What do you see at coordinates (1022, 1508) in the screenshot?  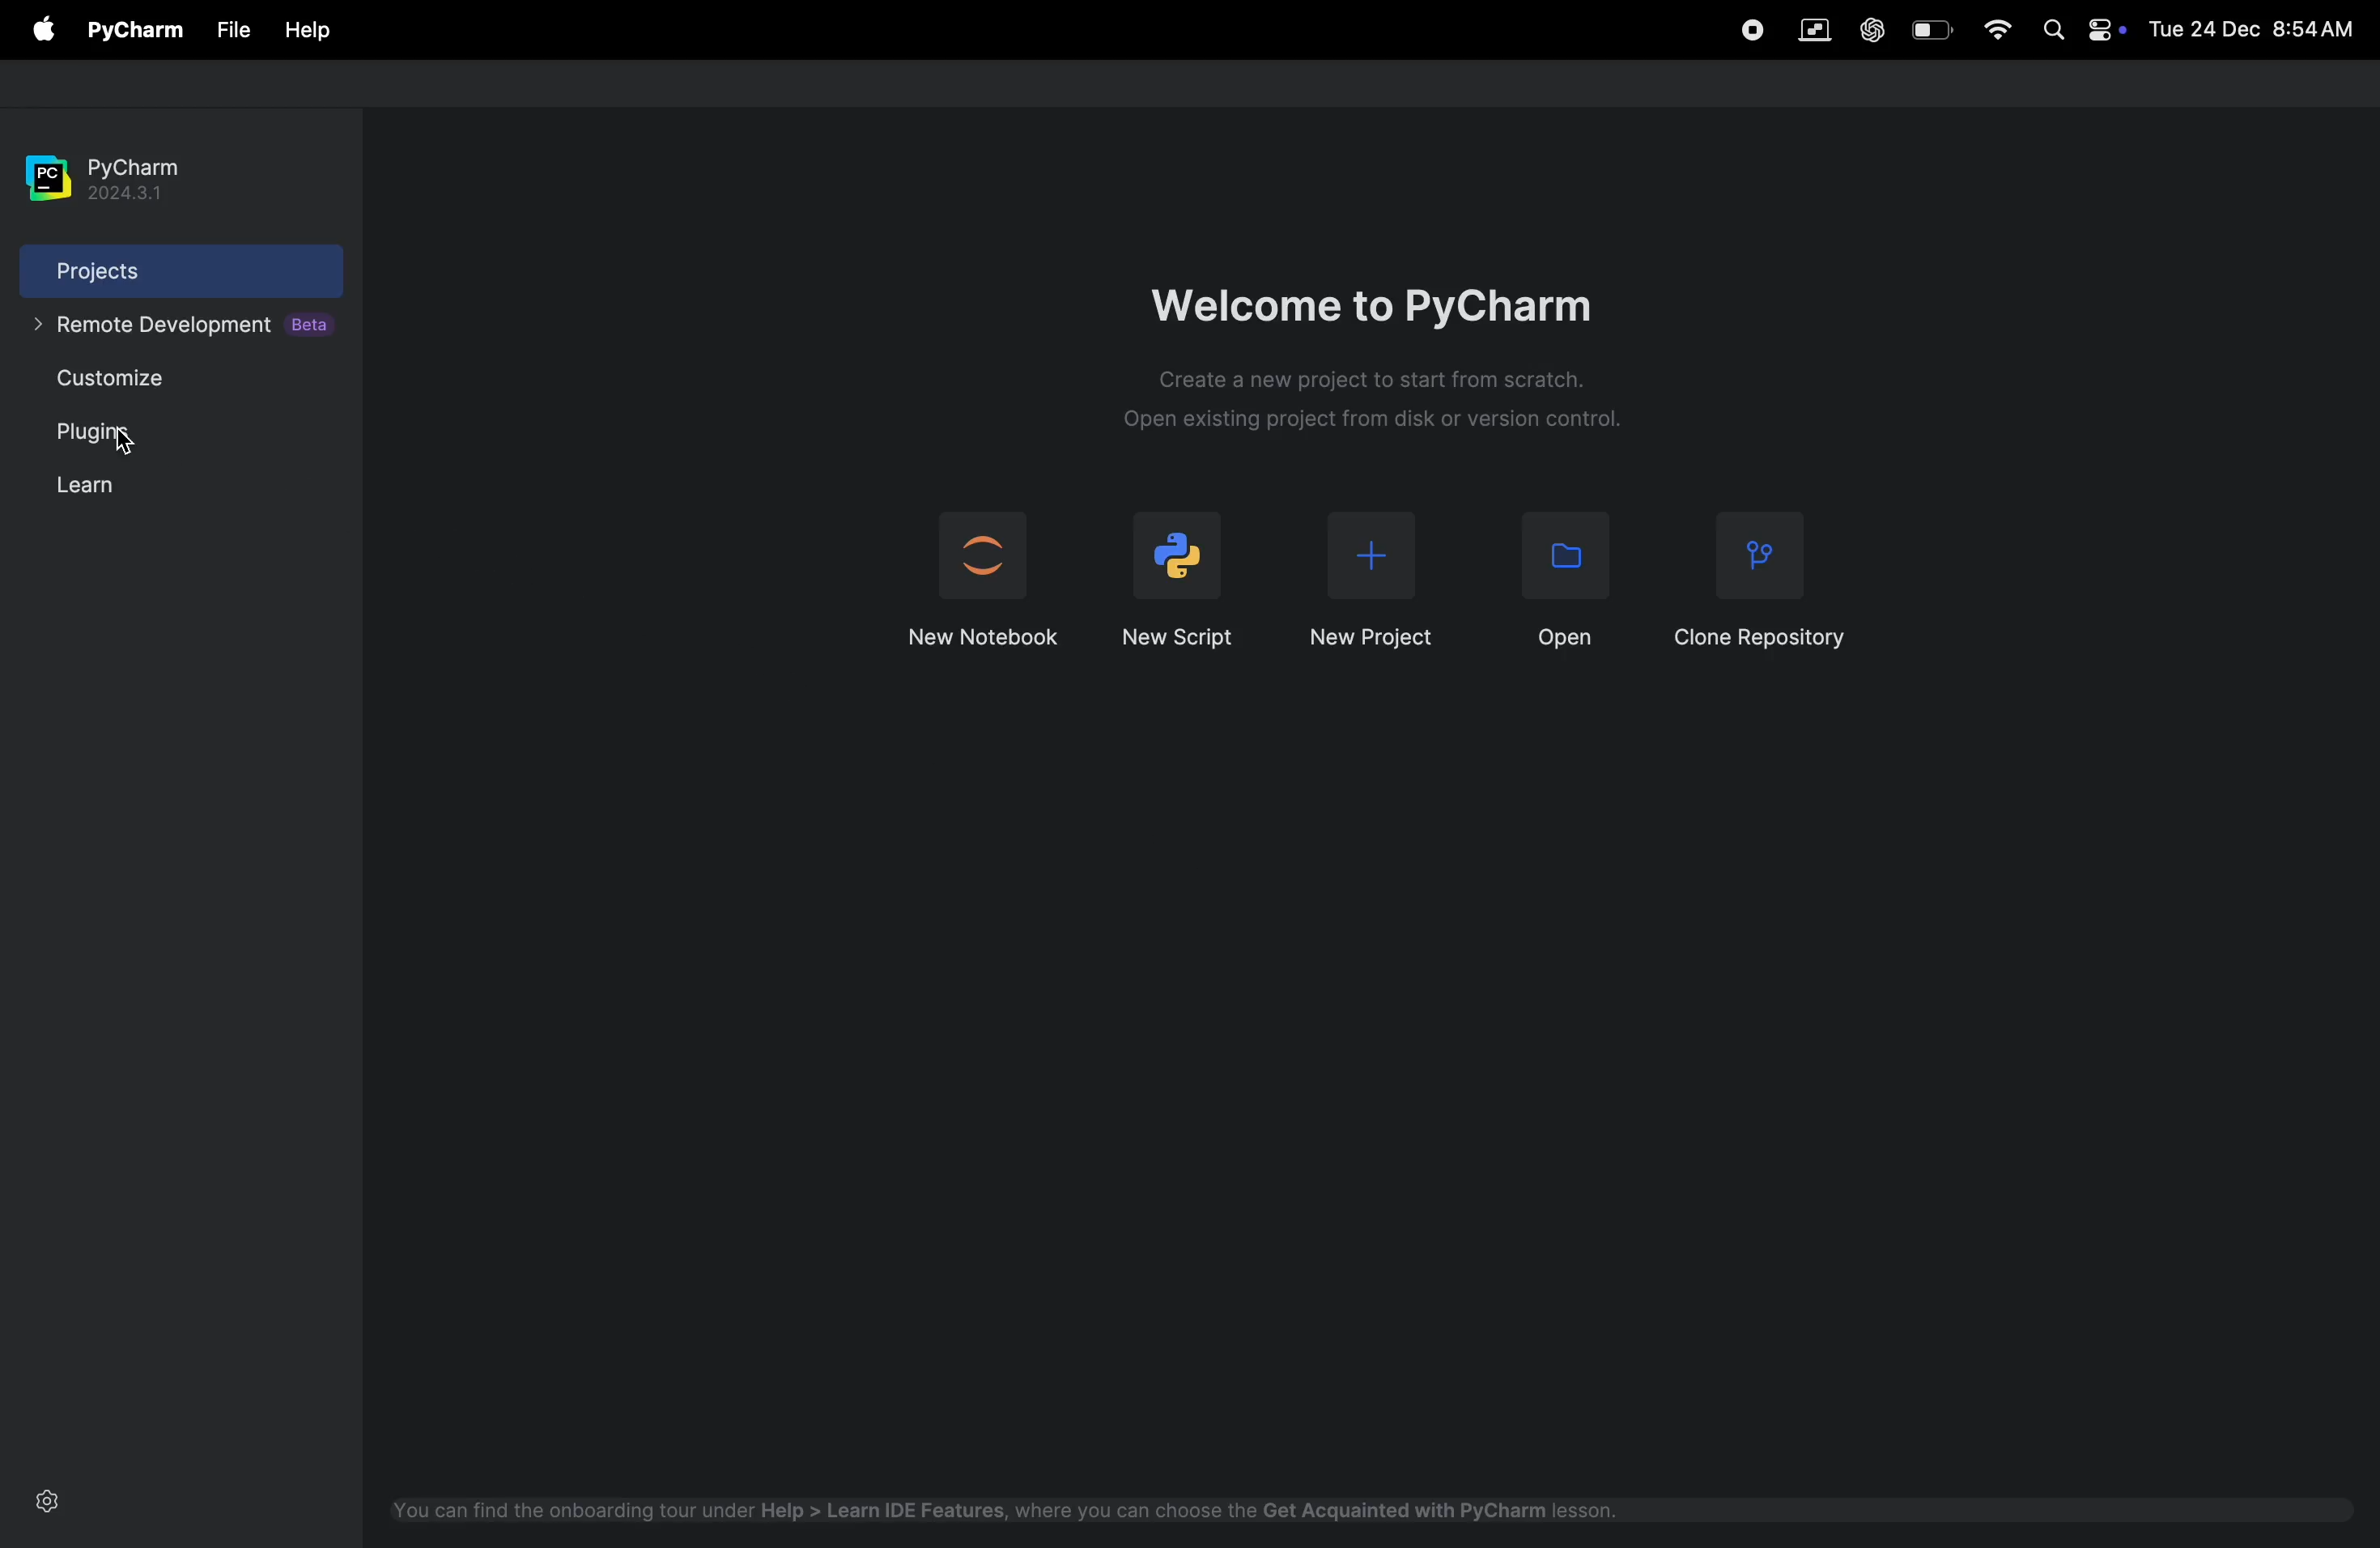 I see `learn ide features ` at bounding box center [1022, 1508].